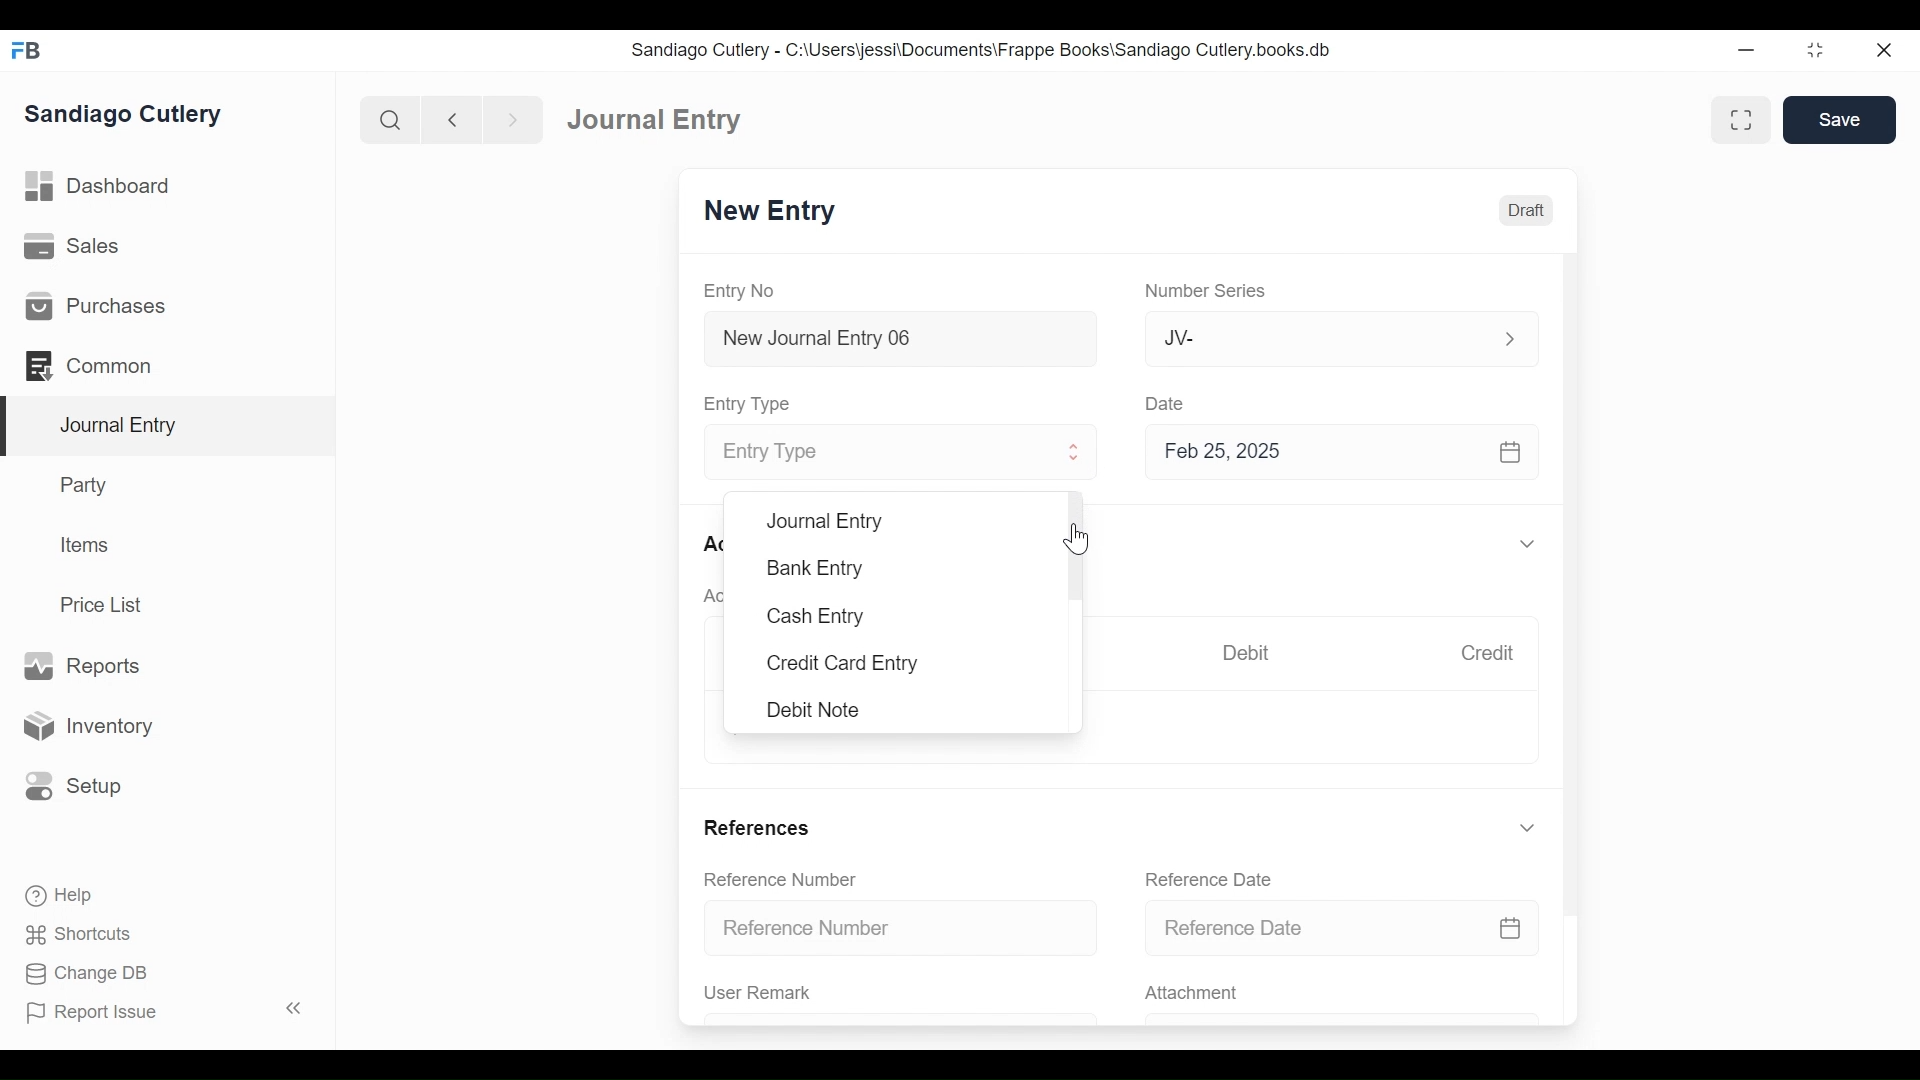 The image size is (1920, 1080). Describe the element at coordinates (168, 1011) in the screenshot. I see `Report Issue` at that location.